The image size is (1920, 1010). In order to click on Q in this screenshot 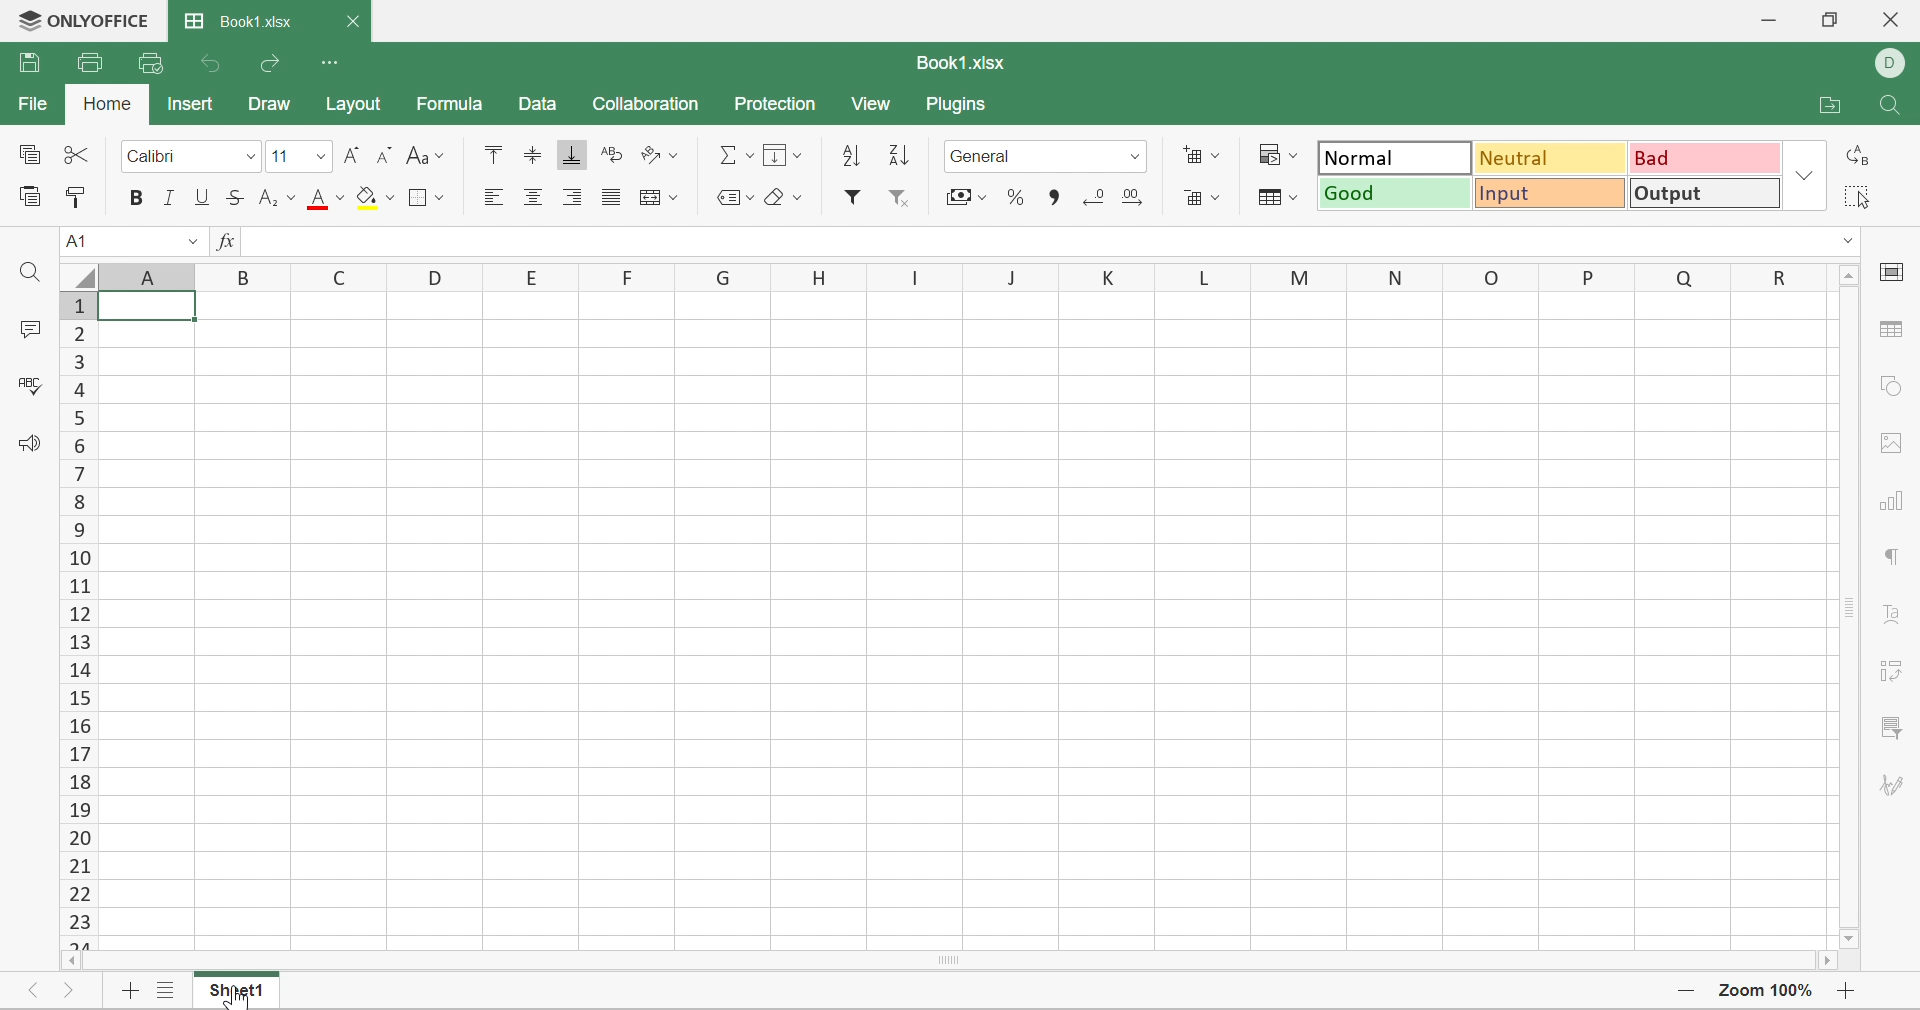, I will do `click(1685, 274)`.